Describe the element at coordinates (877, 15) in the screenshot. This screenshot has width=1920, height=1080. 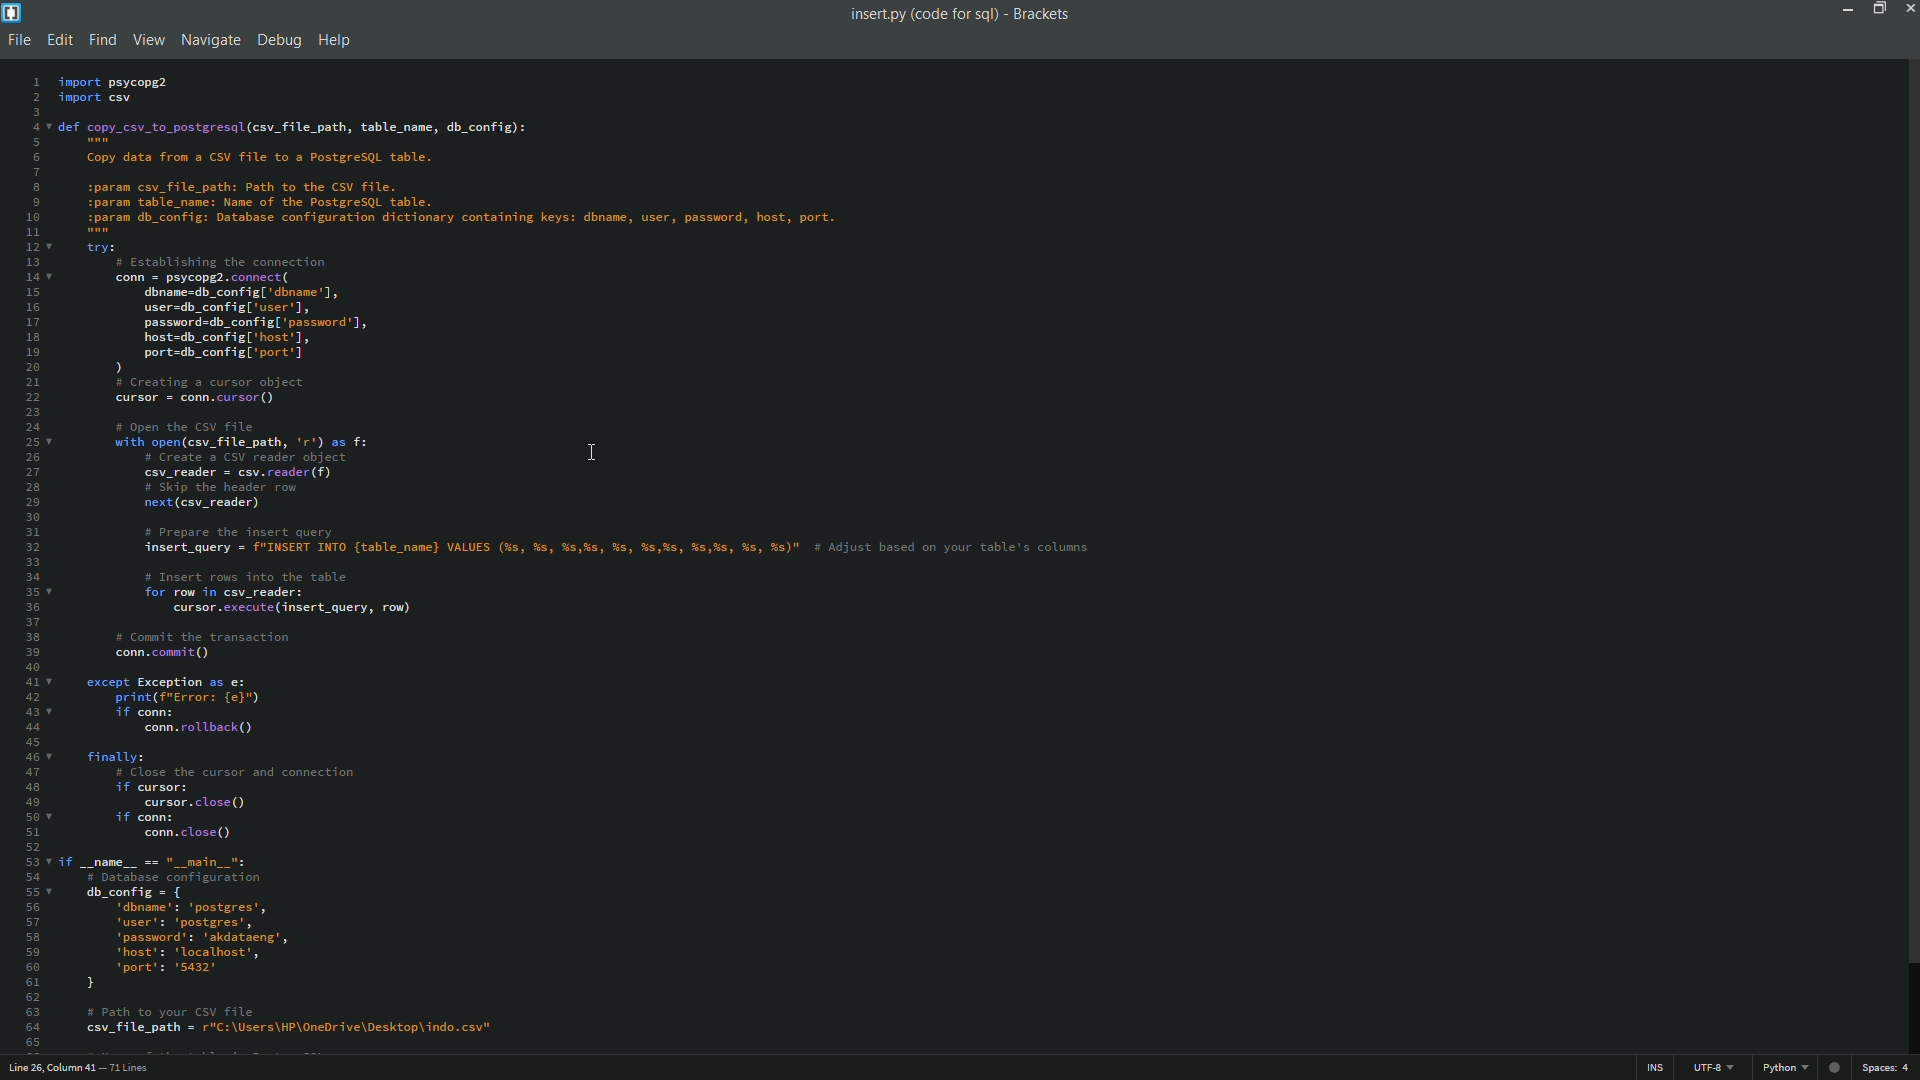
I see `file name` at that location.